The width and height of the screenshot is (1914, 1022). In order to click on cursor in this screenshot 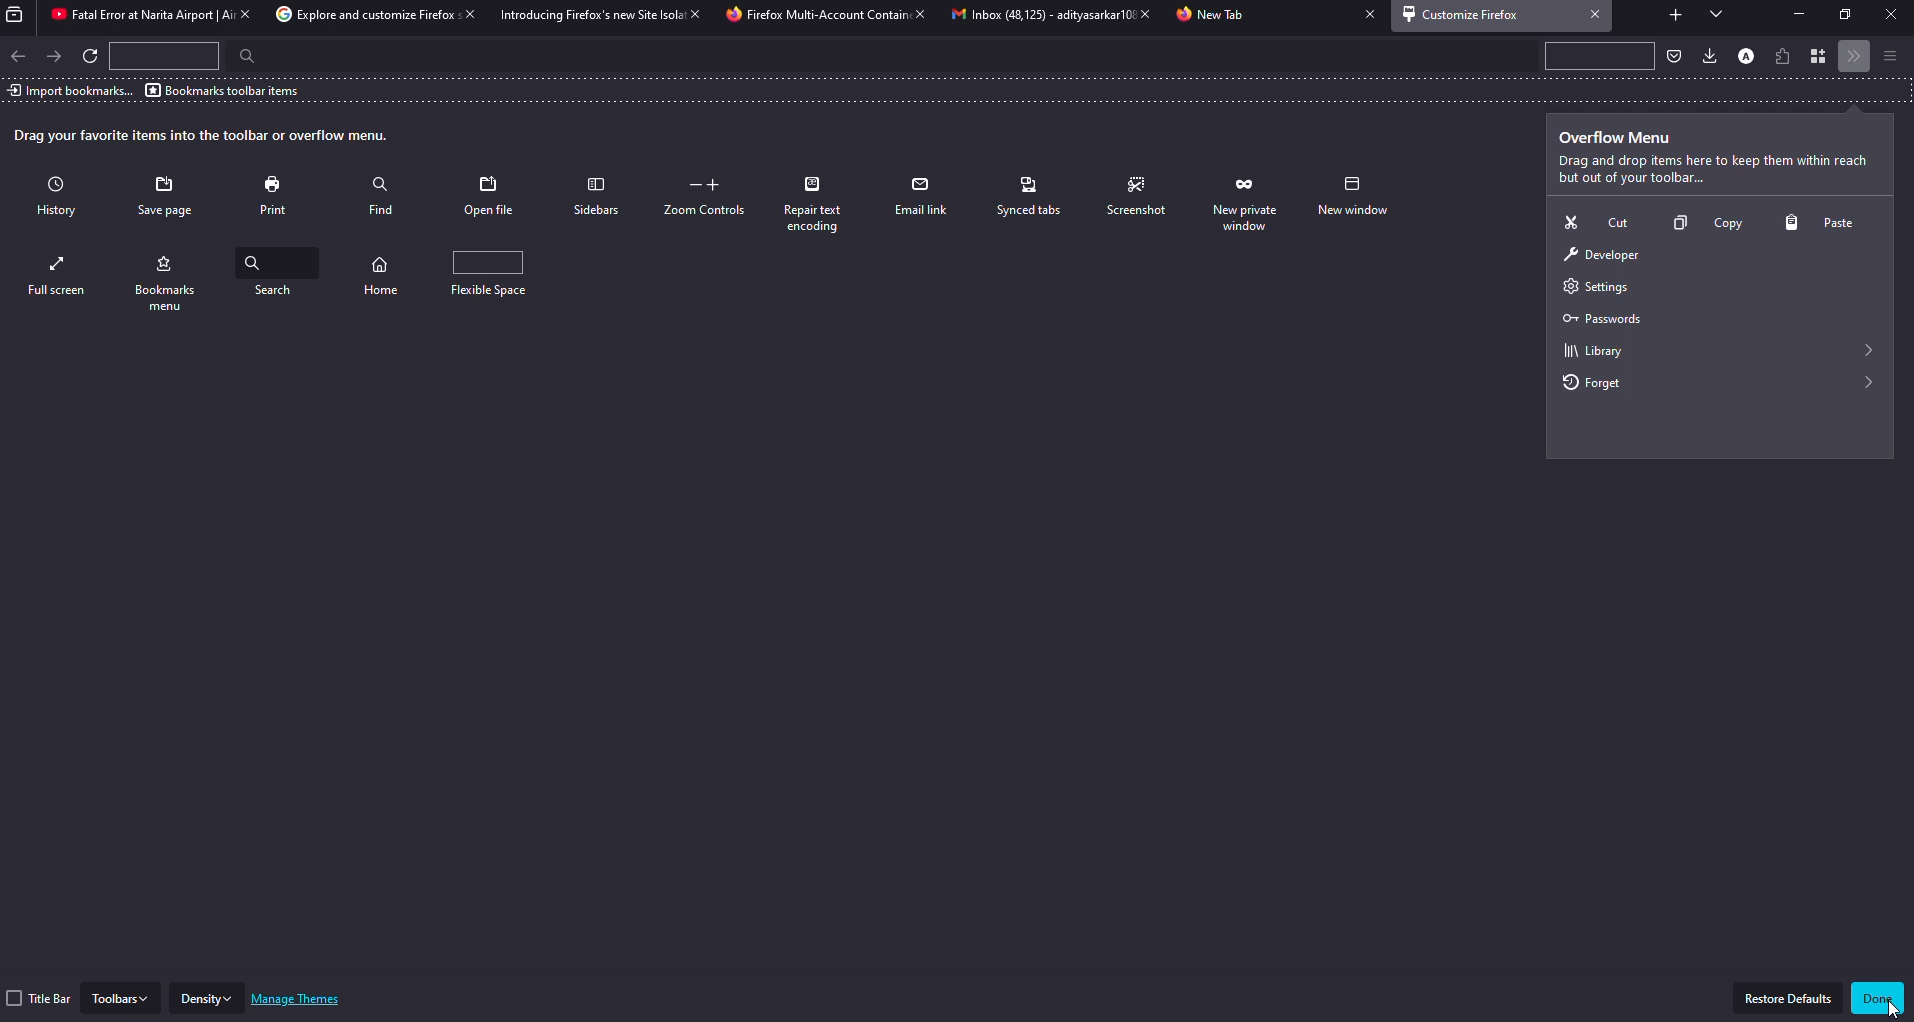, I will do `click(1892, 1007)`.